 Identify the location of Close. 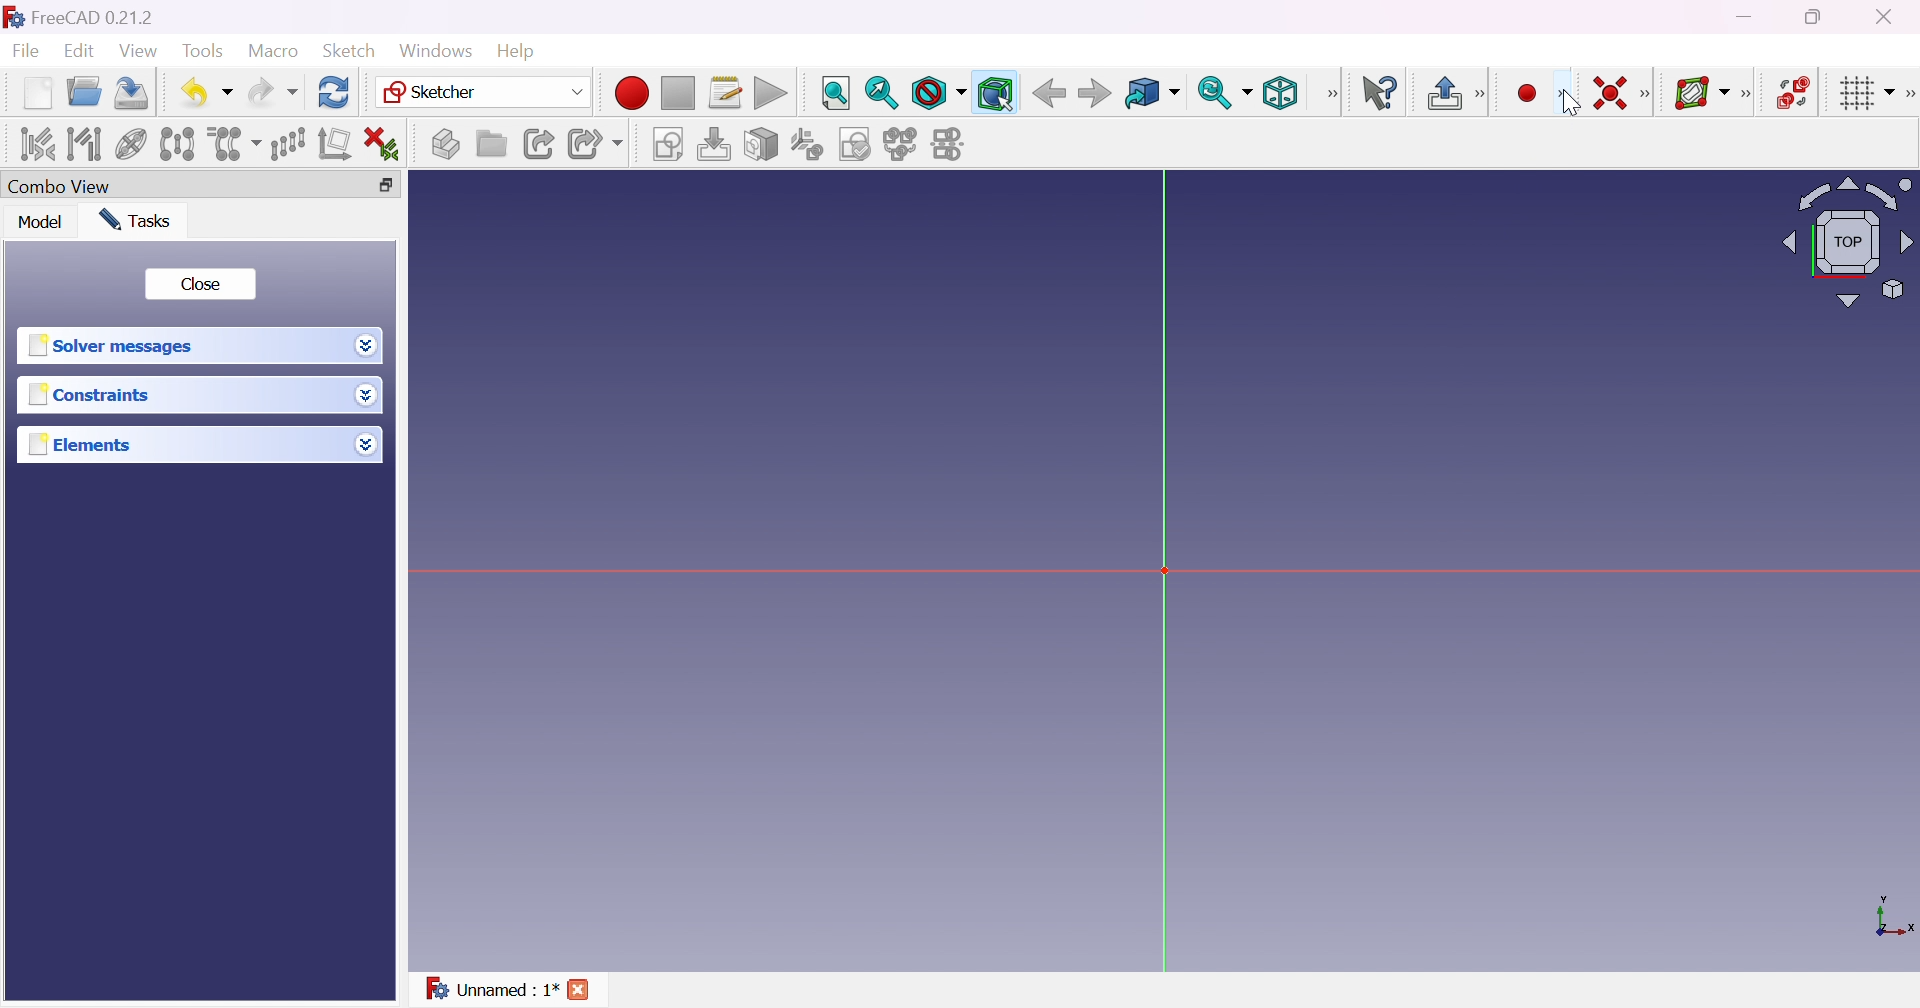
(1887, 18).